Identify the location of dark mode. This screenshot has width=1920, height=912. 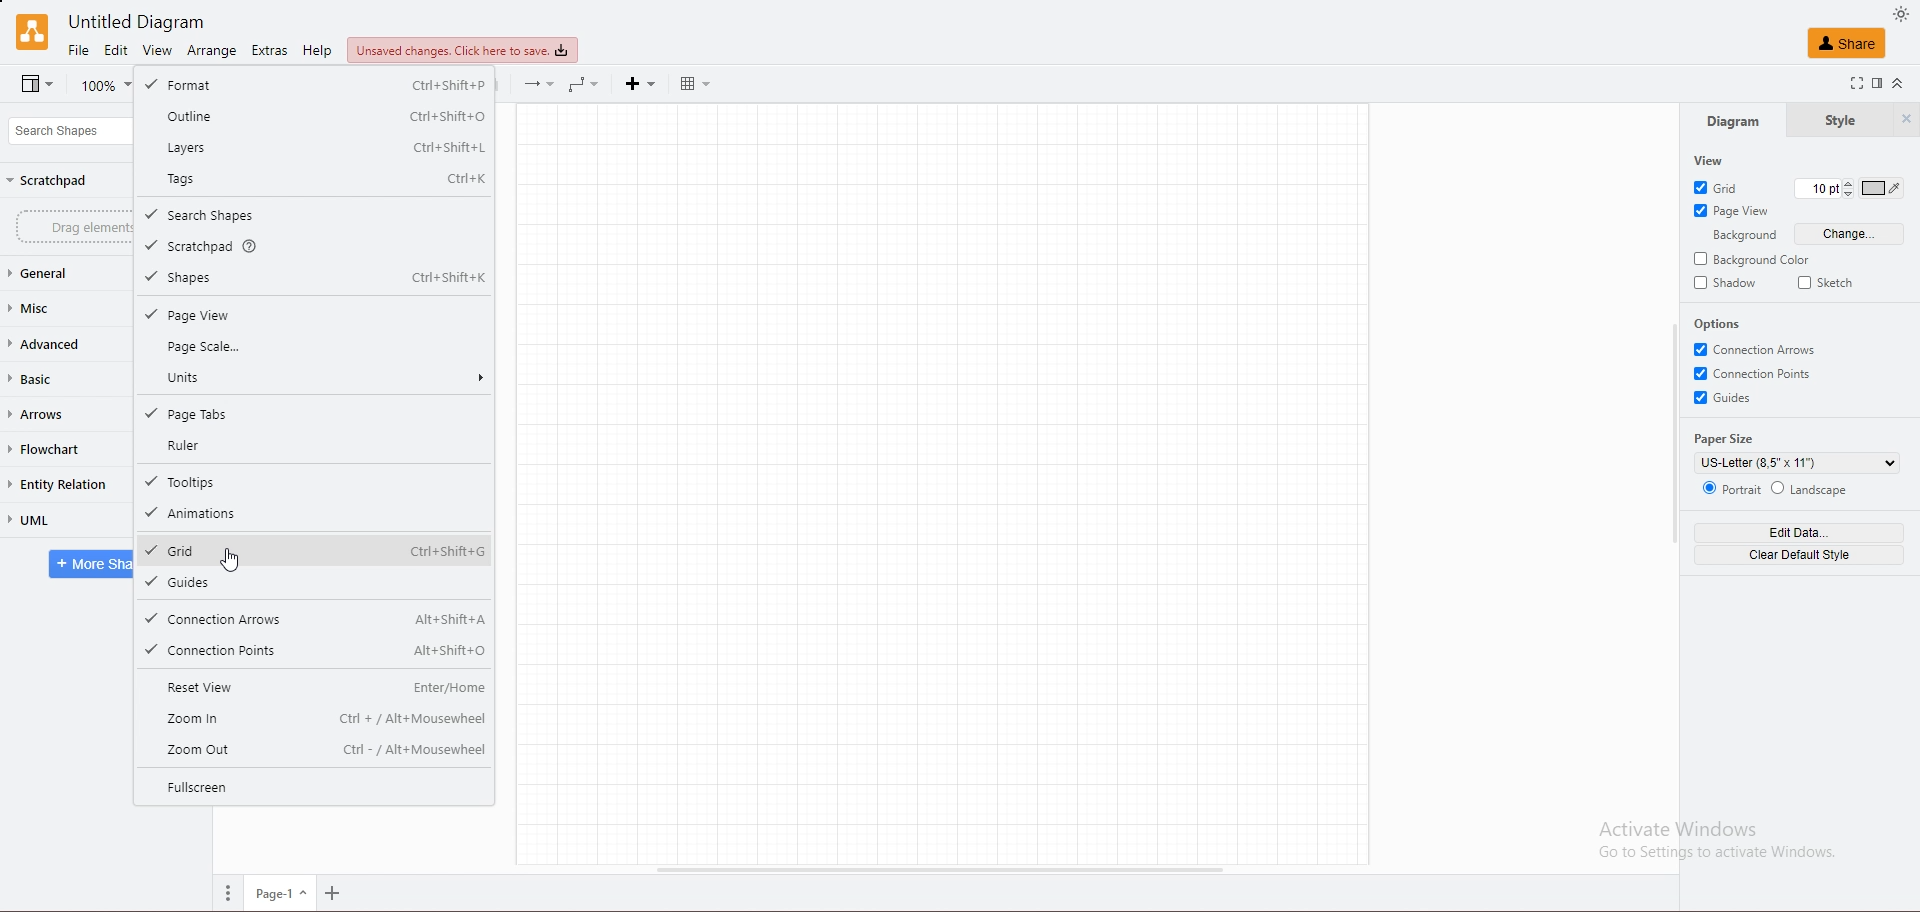
(1902, 15).